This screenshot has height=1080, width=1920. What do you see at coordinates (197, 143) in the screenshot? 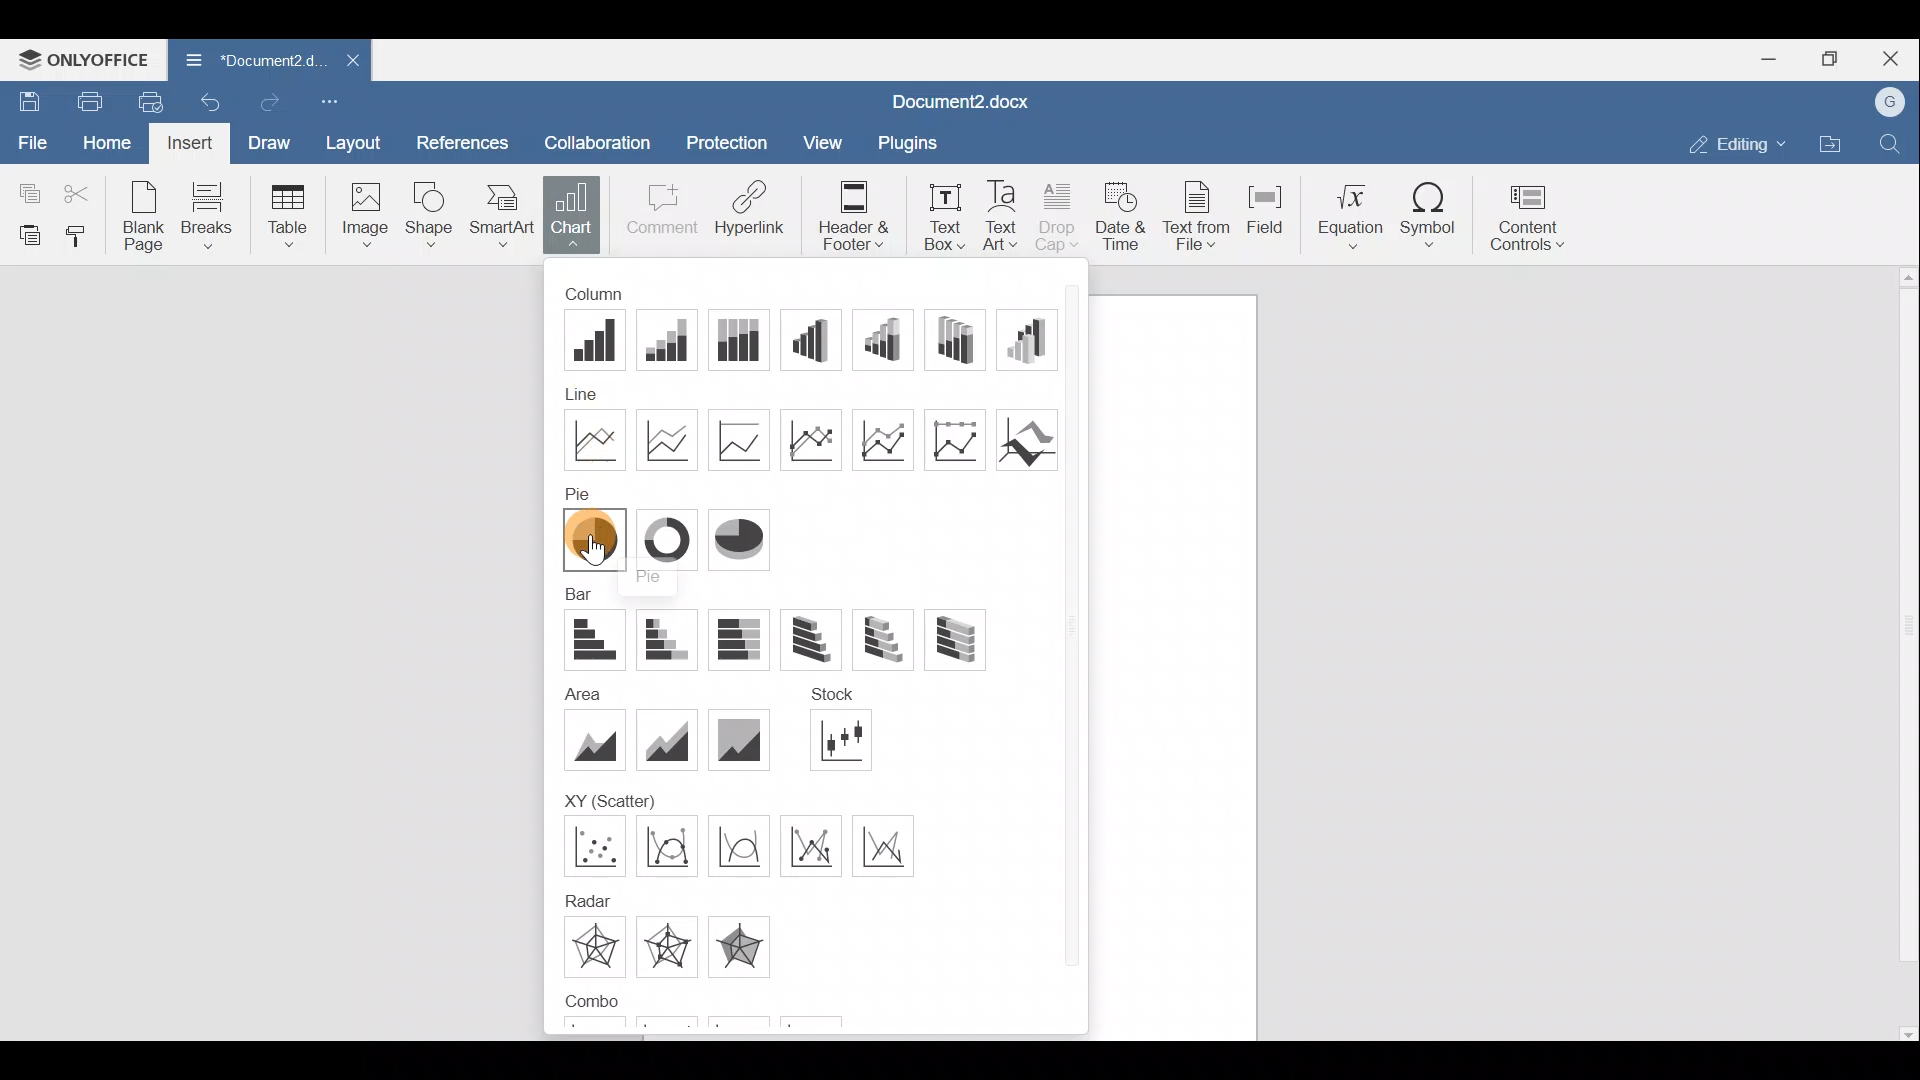
I see `Insert` at bounding box center [197, 143].